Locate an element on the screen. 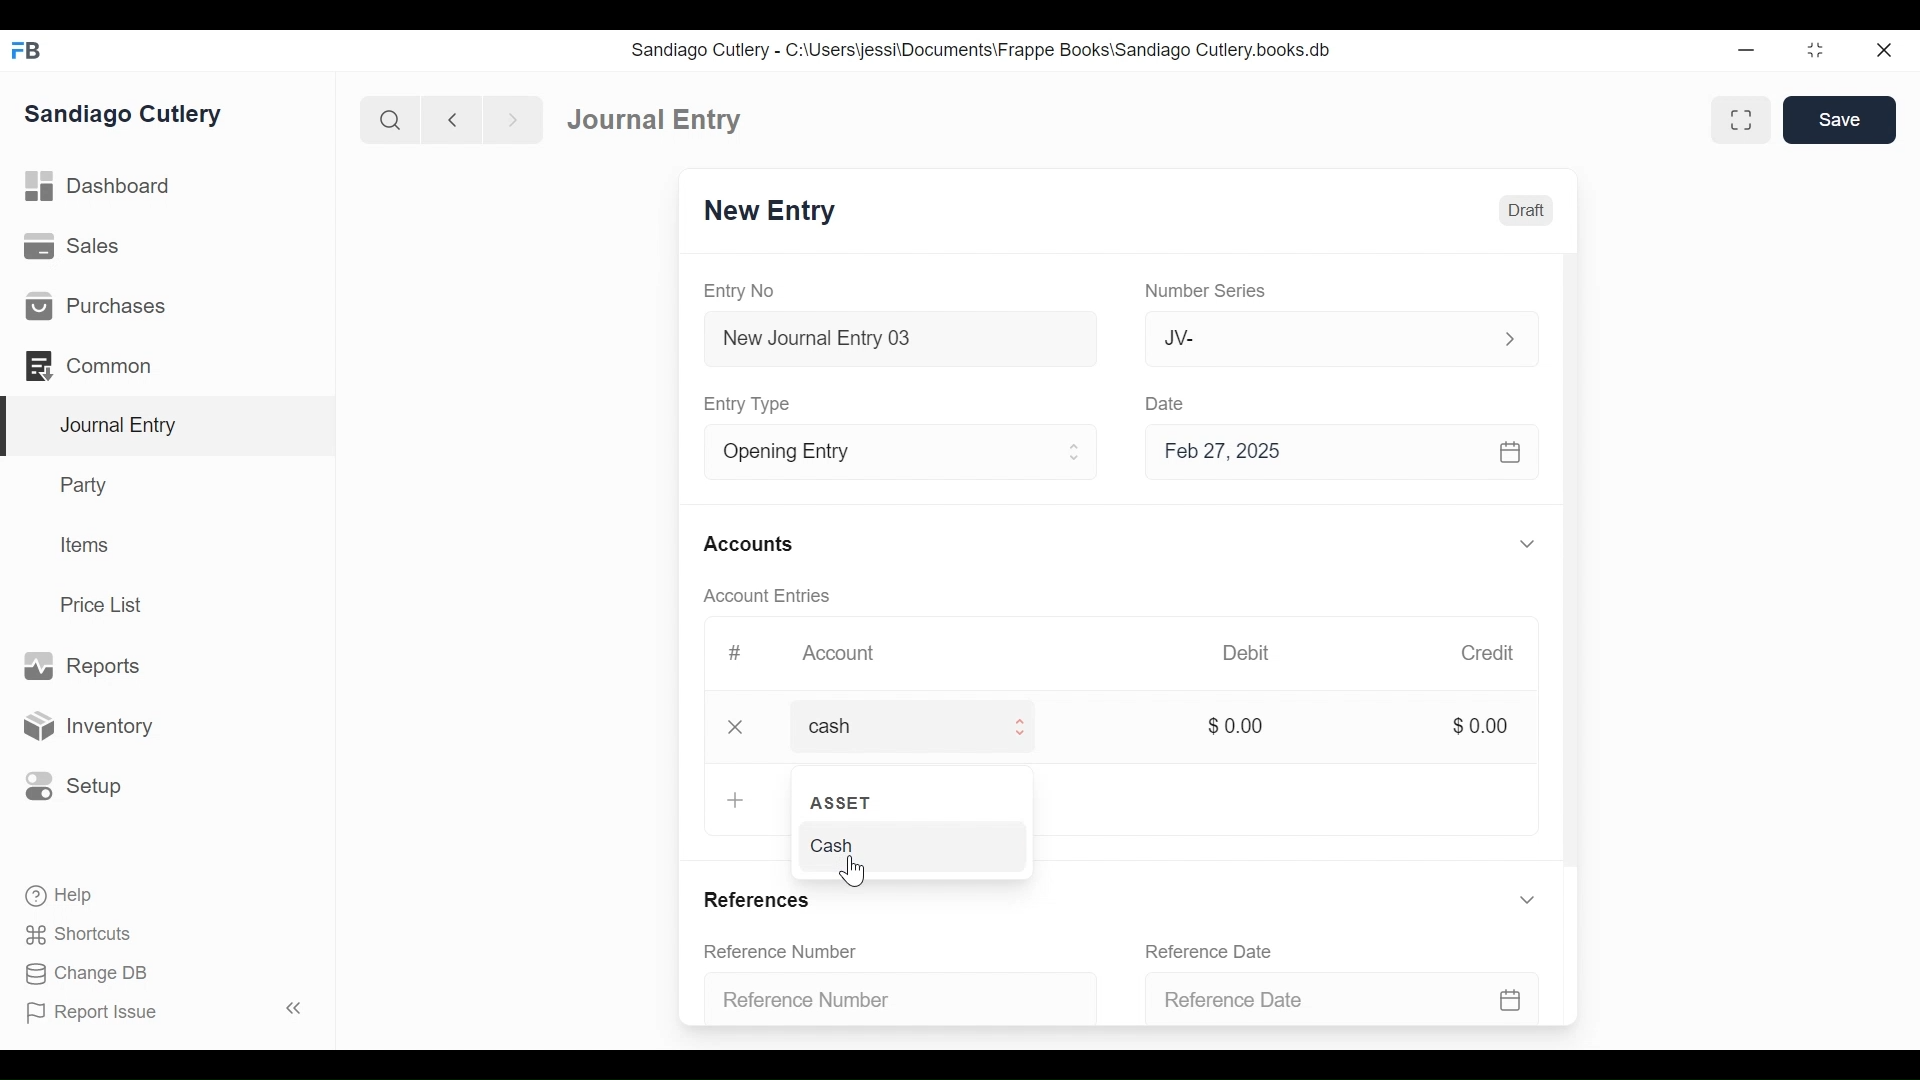 The height and width of the screenshot is (1080, 1920). Save is located at coordinates (1842, 120).